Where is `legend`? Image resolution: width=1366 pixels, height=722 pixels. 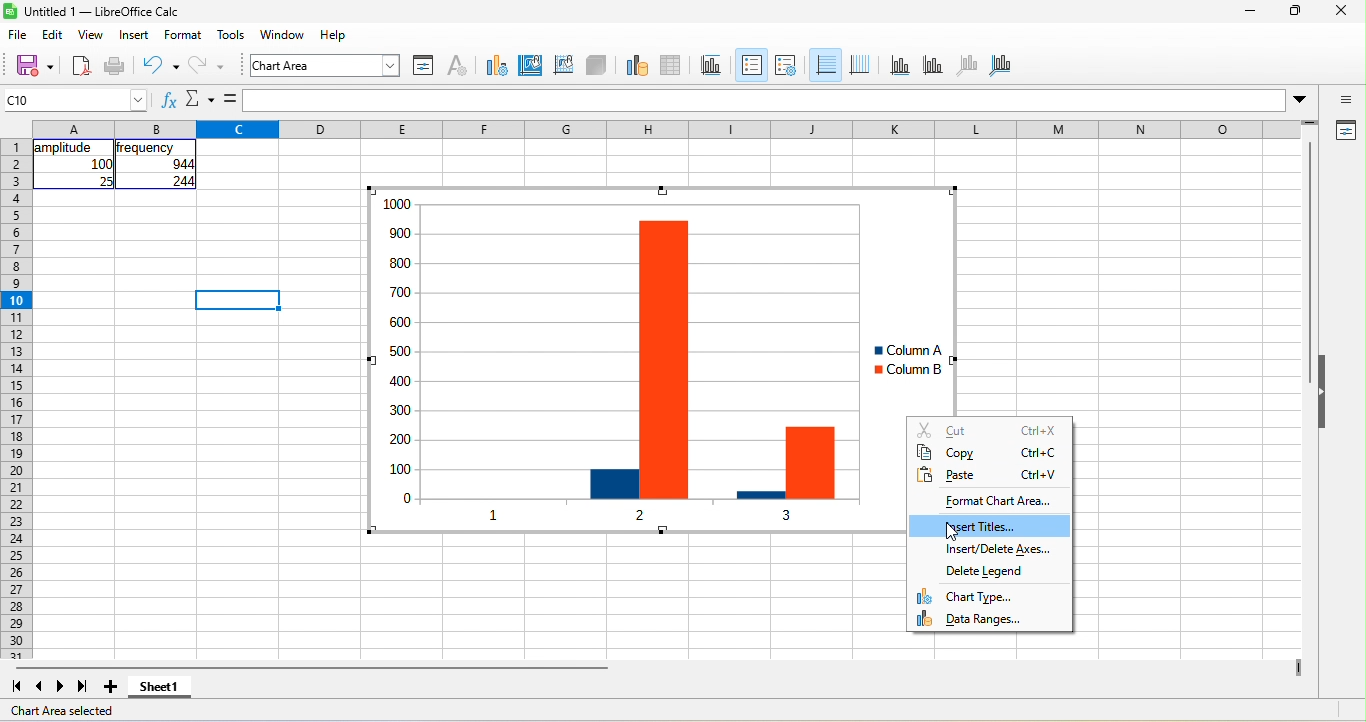
legend is located at coordinates (786, 66).